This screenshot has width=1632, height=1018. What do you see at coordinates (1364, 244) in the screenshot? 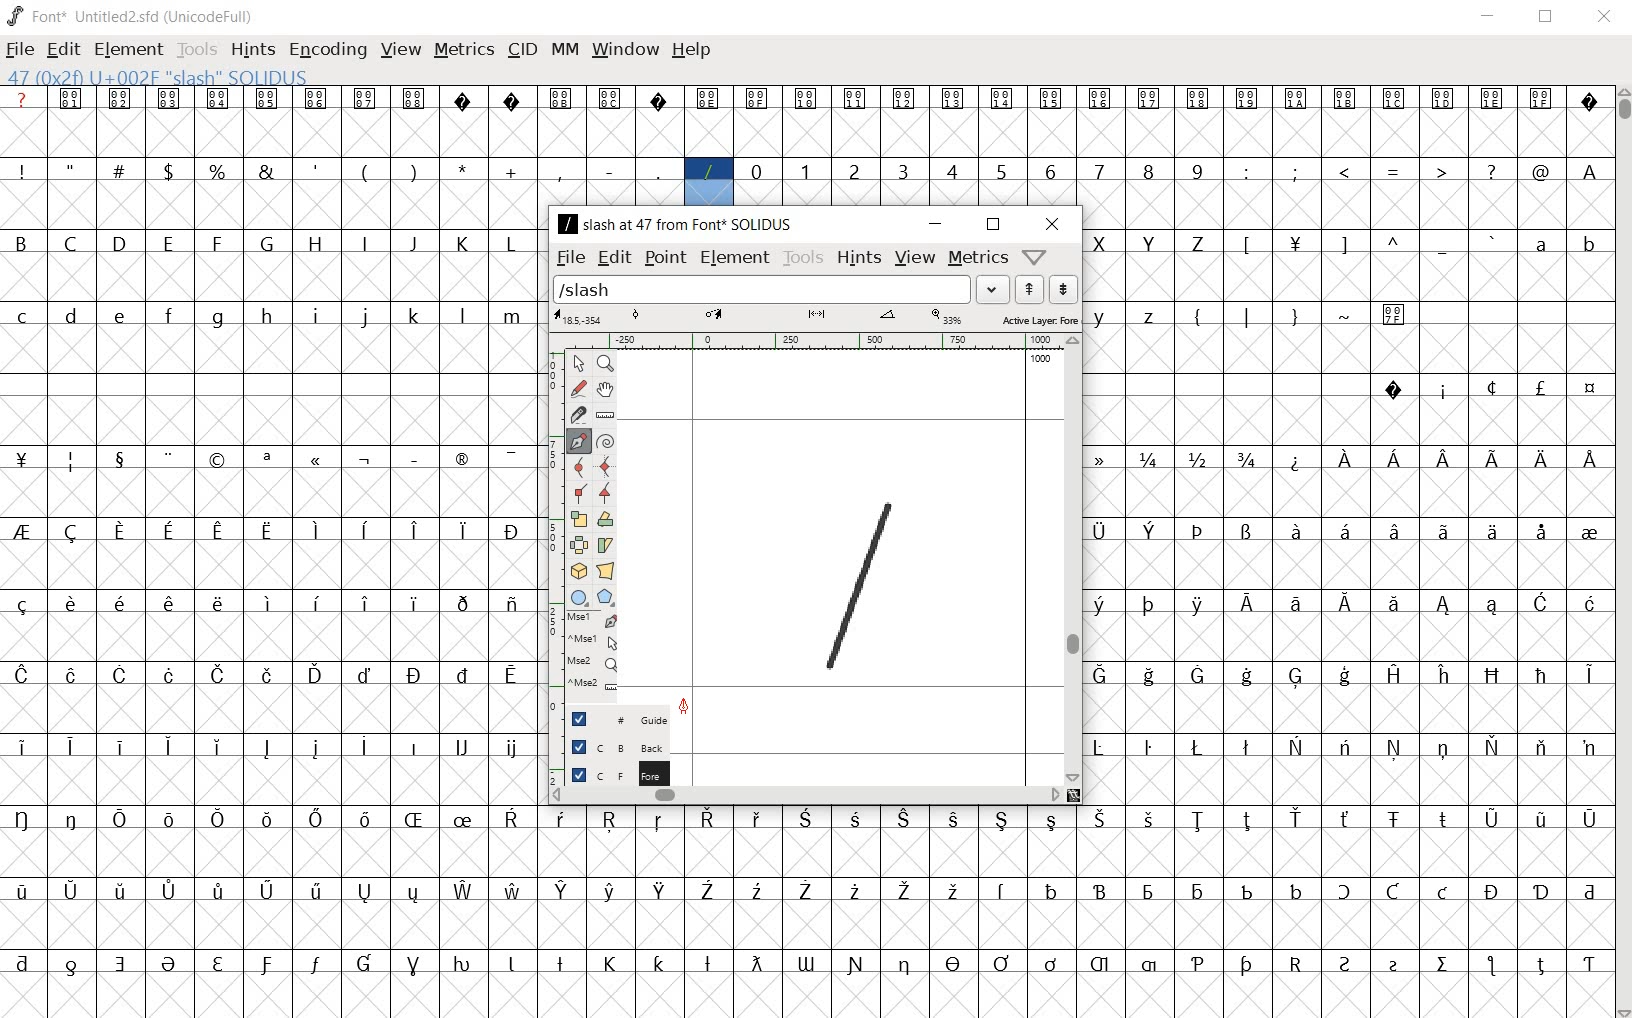
I see `symbols` at bounding box center [1364, 244].